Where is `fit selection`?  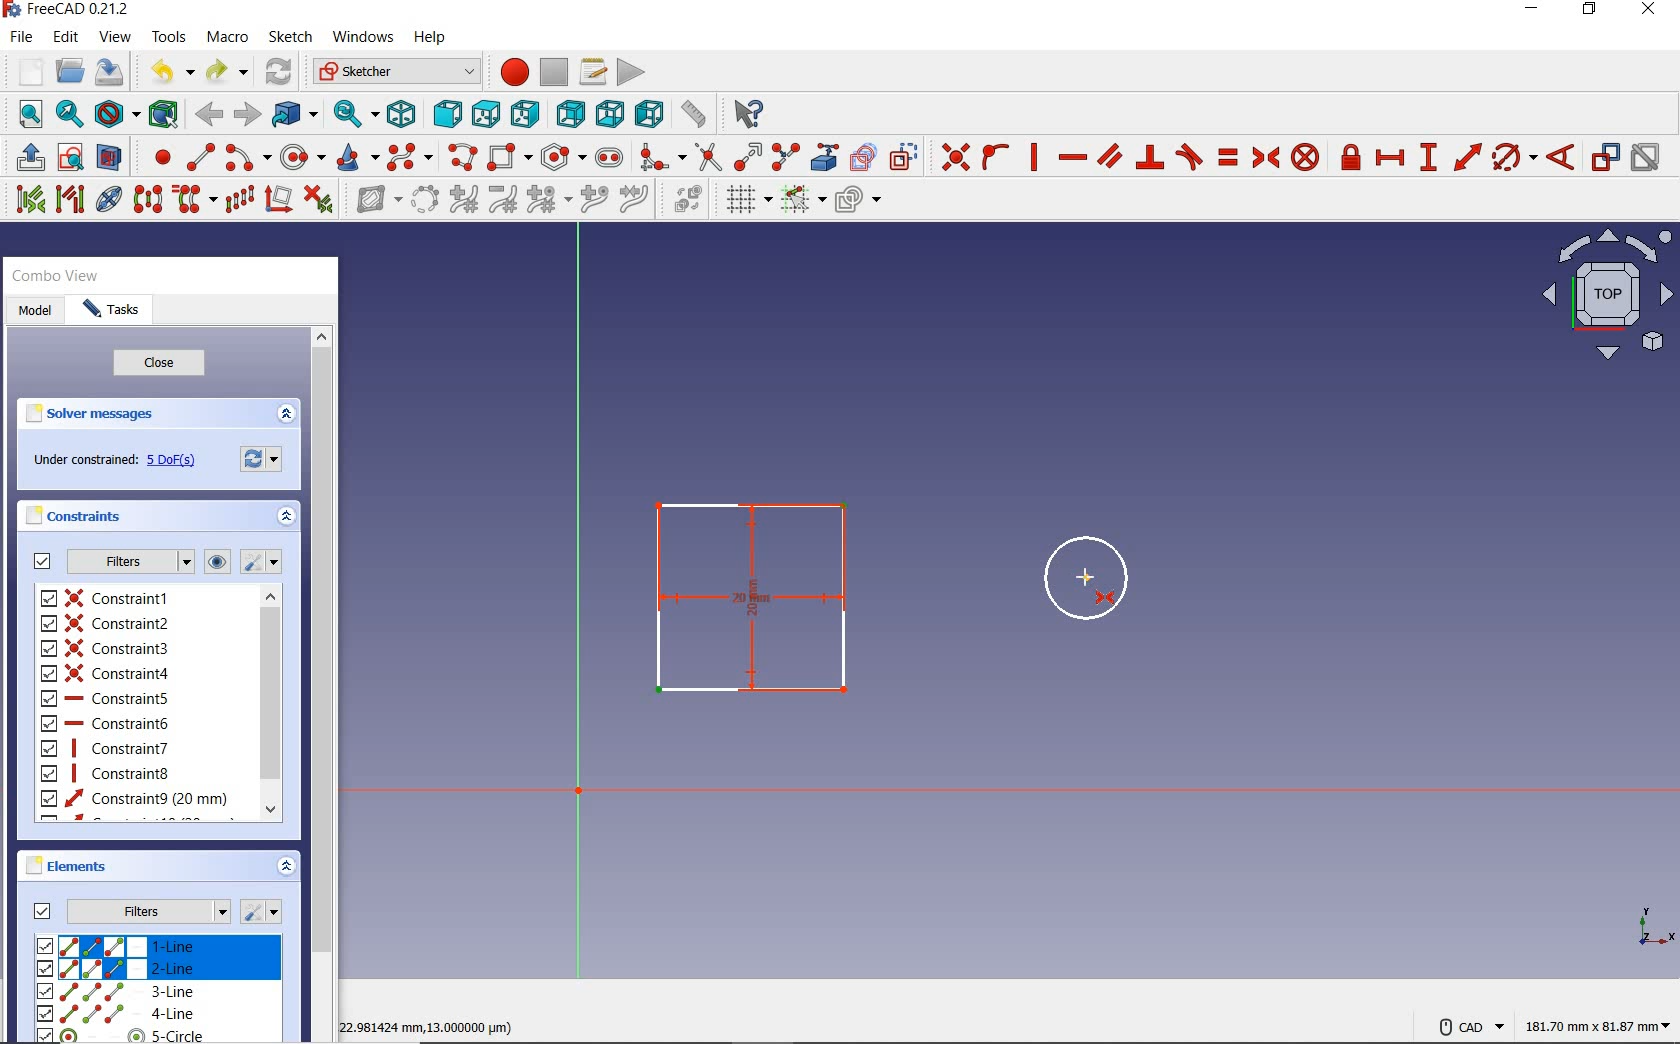 fit selection is located at coordinates (68, 115).